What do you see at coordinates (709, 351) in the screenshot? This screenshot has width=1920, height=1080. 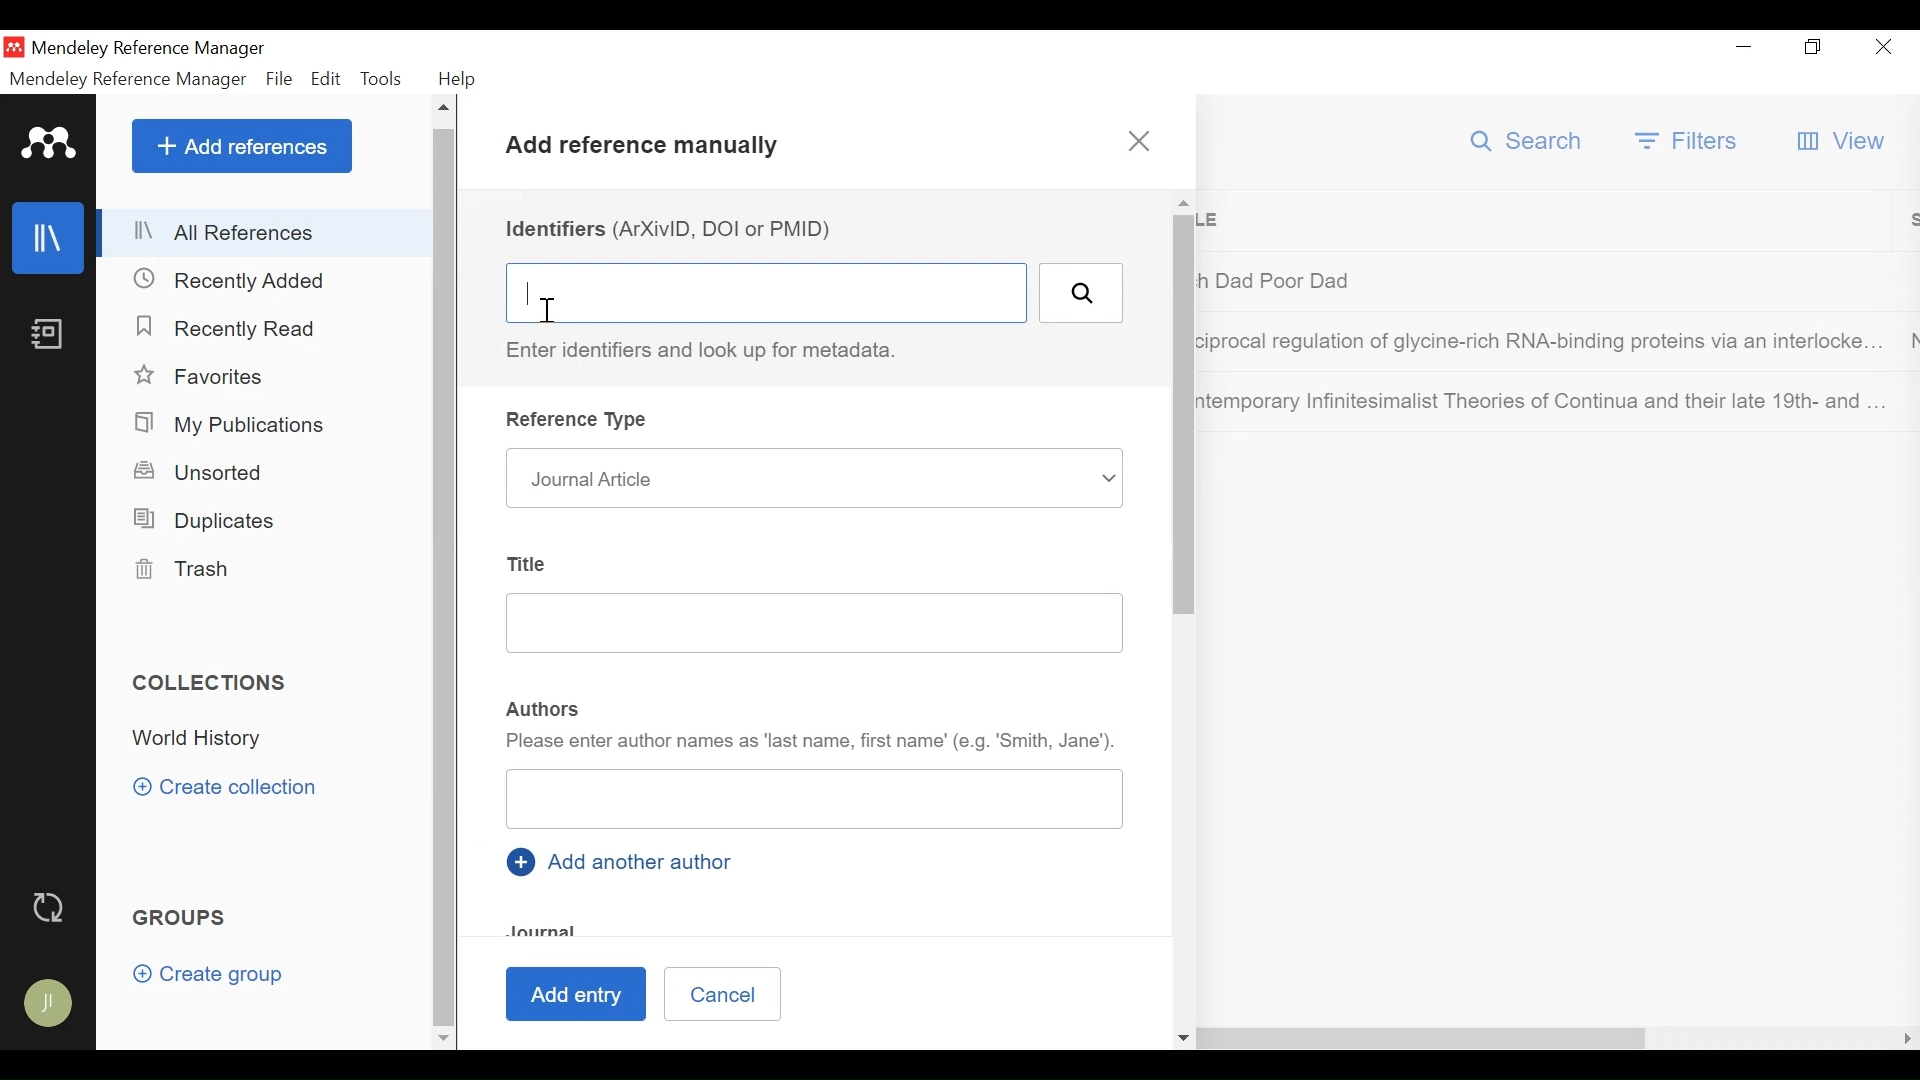 I see `Enter Identifiers and look up to metadata` at bounding box center [709, 351].